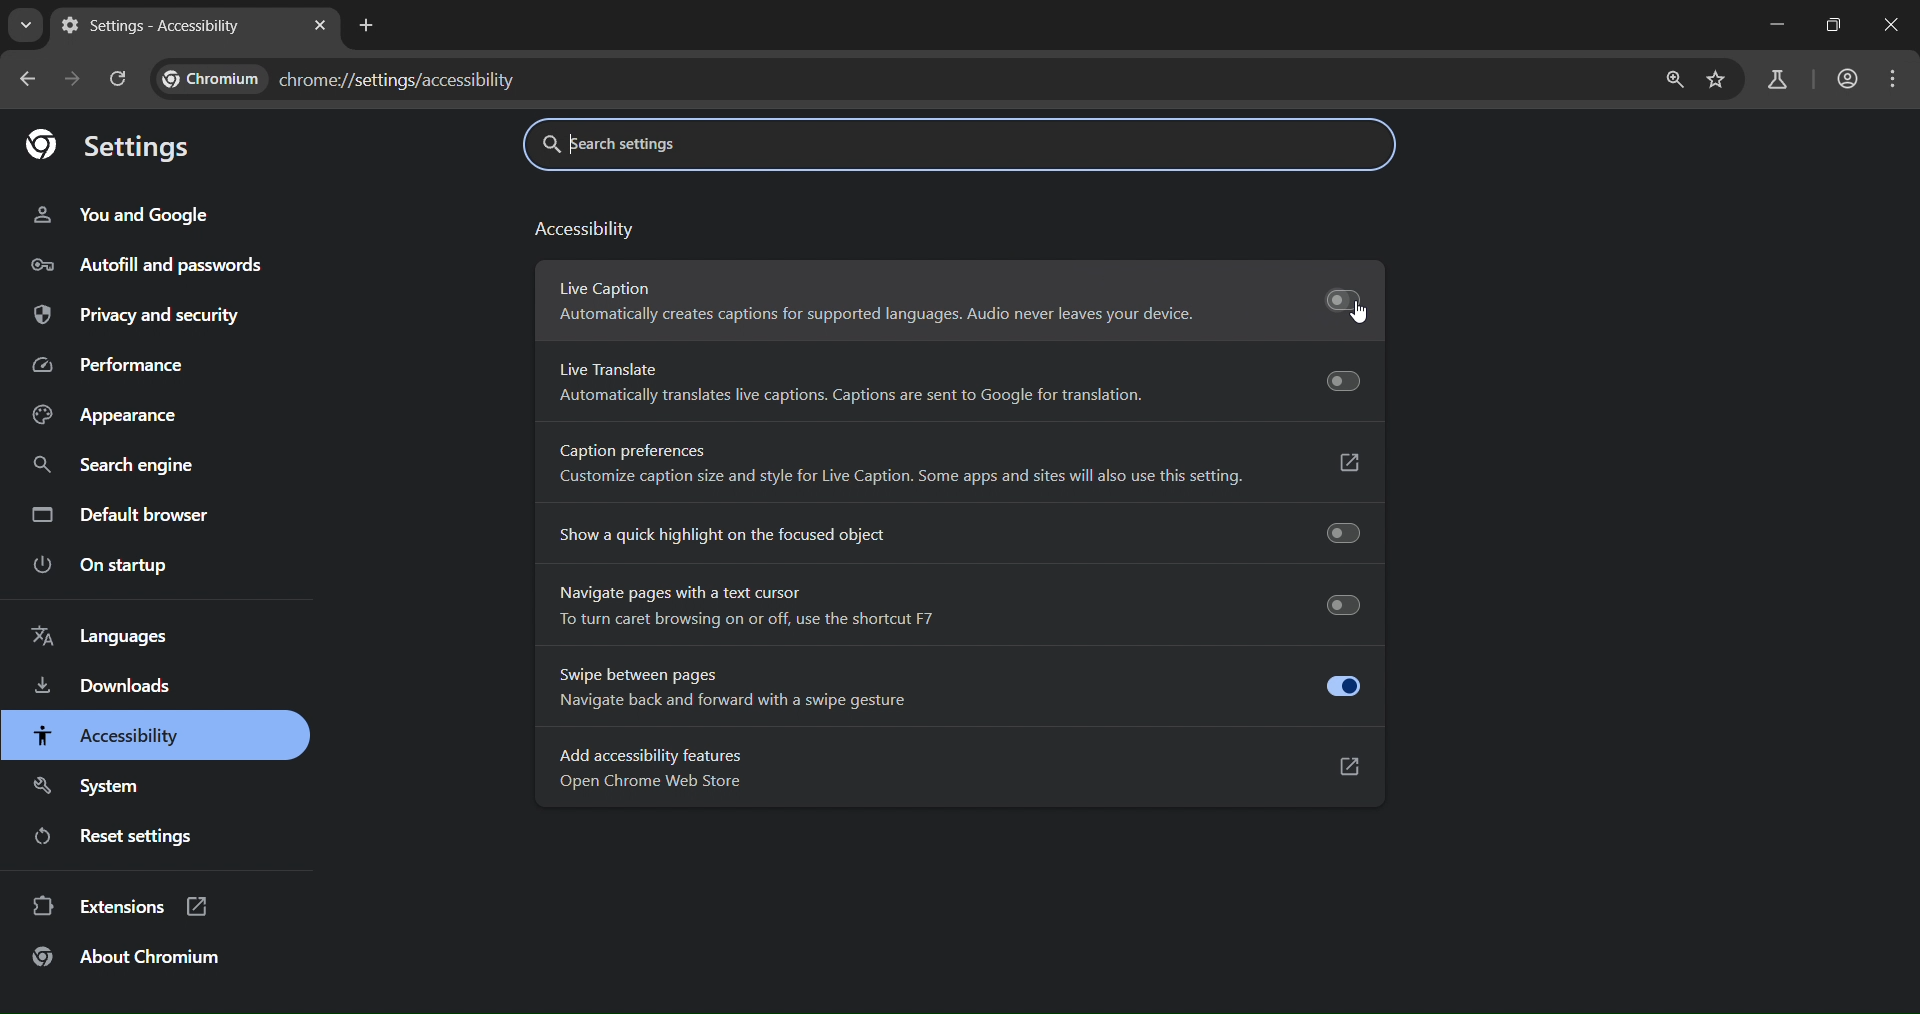  Describe the element at coordinates (98, 789) in the screenshot. I see `system` at that location.